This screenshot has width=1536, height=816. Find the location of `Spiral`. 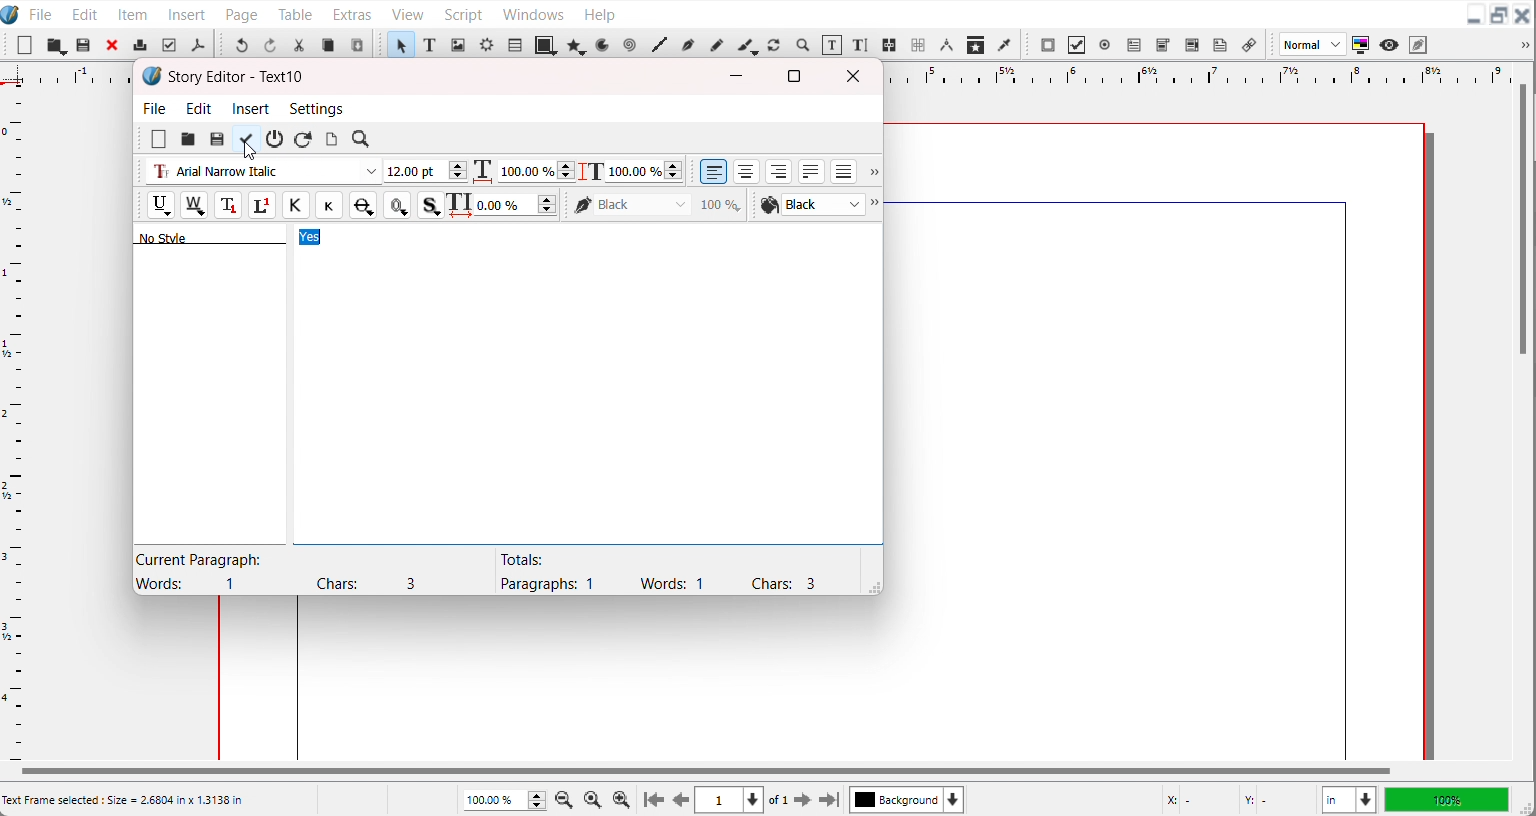

Spiral is located at coordinates (628, 45).